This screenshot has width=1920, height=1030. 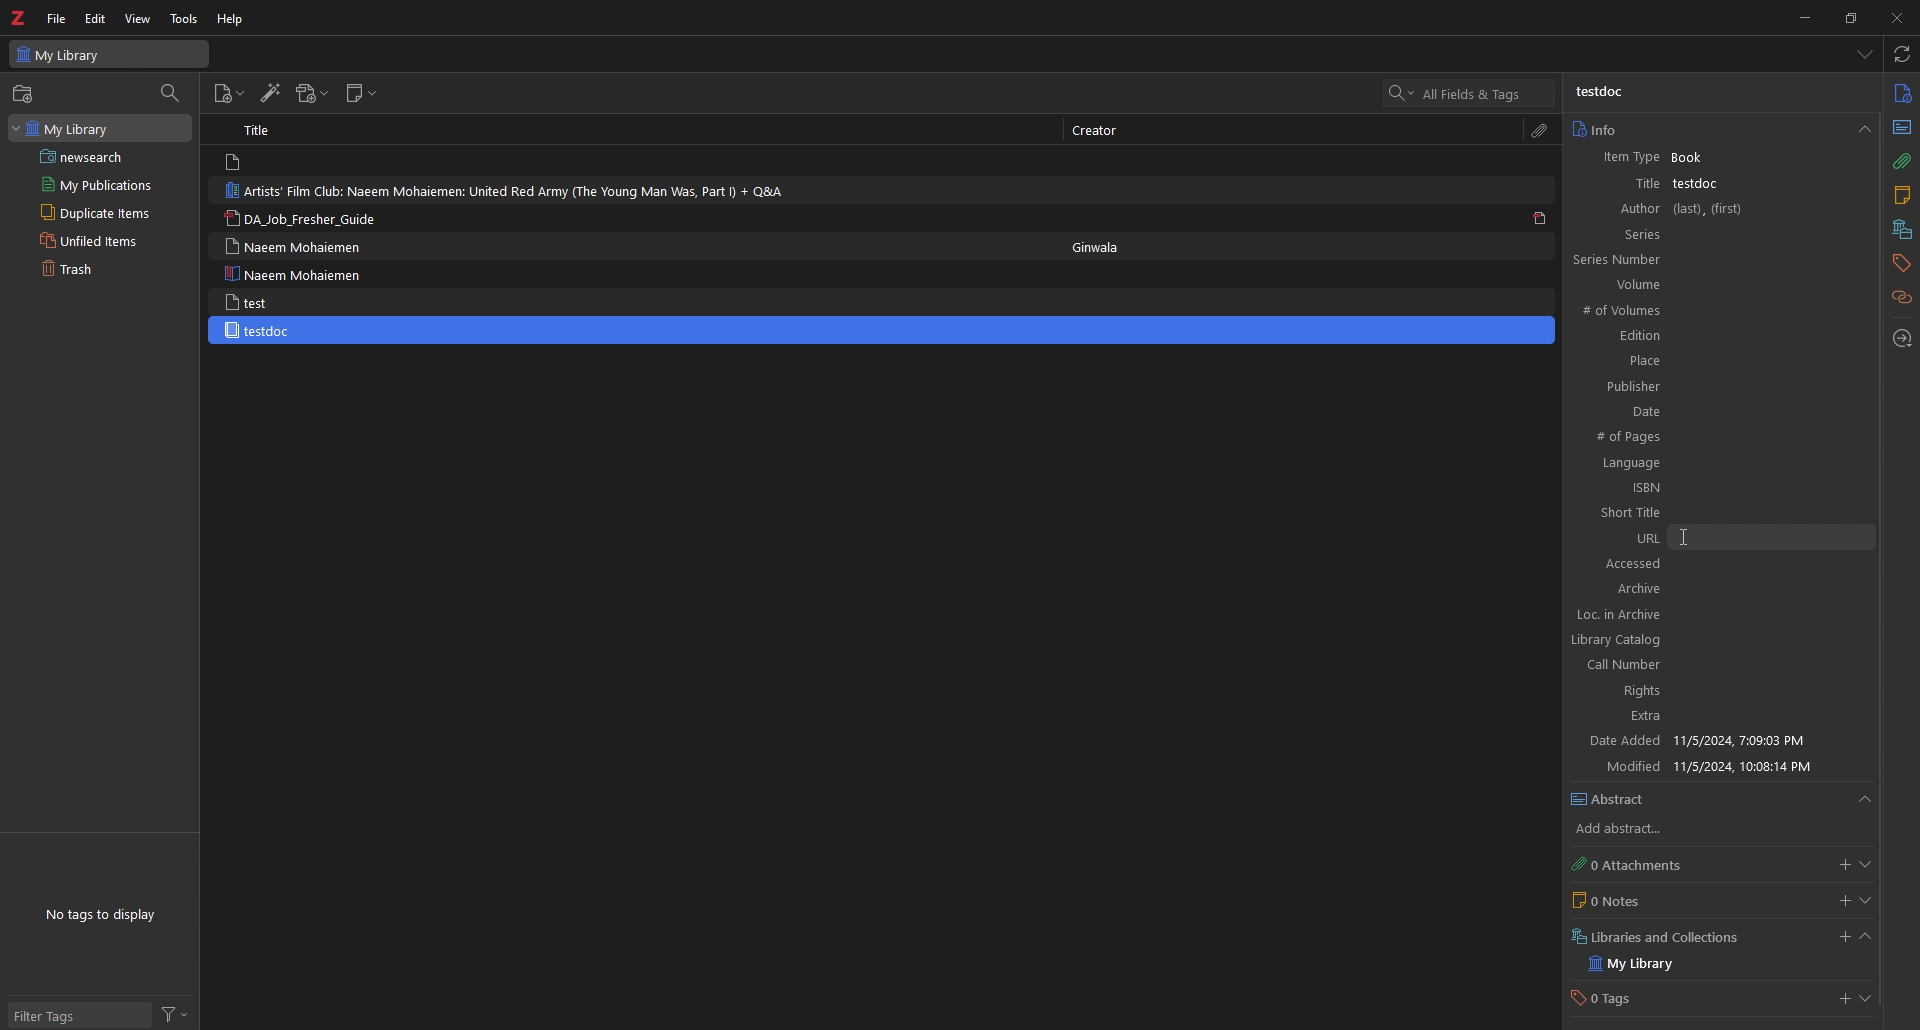 What do you see at coordinates (25, 94) in the screenshot?
I see `new collection` at bounding box center [25, 94].